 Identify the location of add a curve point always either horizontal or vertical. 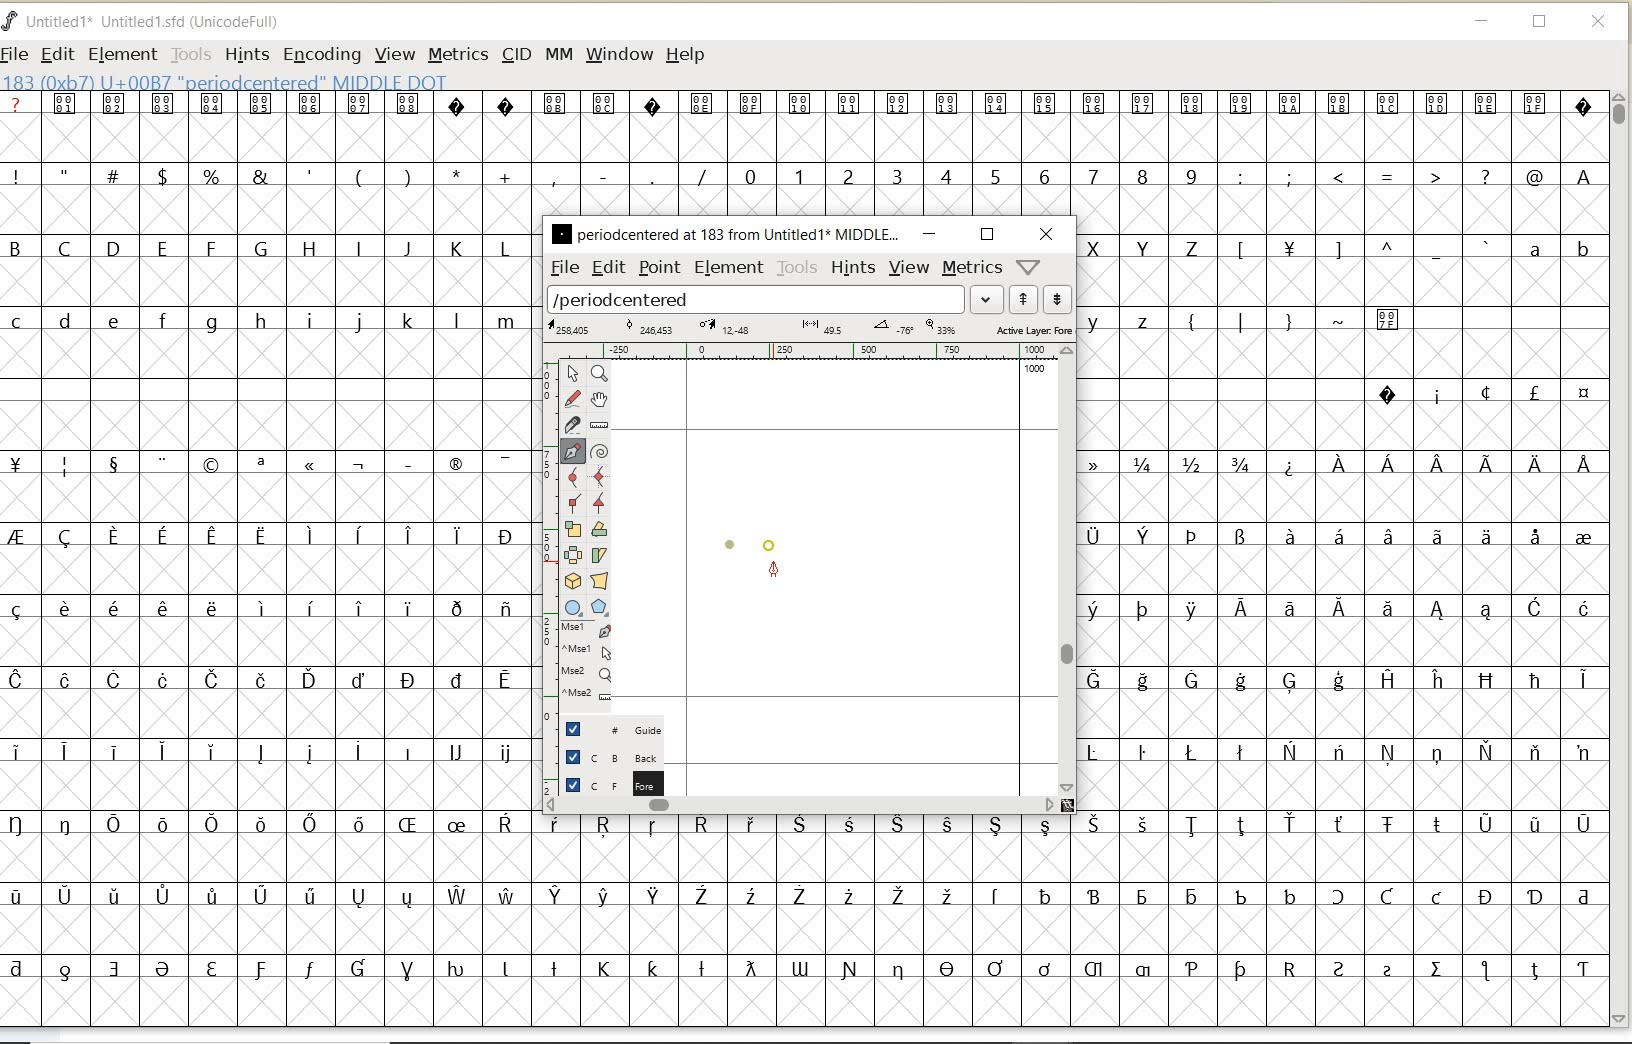
(599, 475).